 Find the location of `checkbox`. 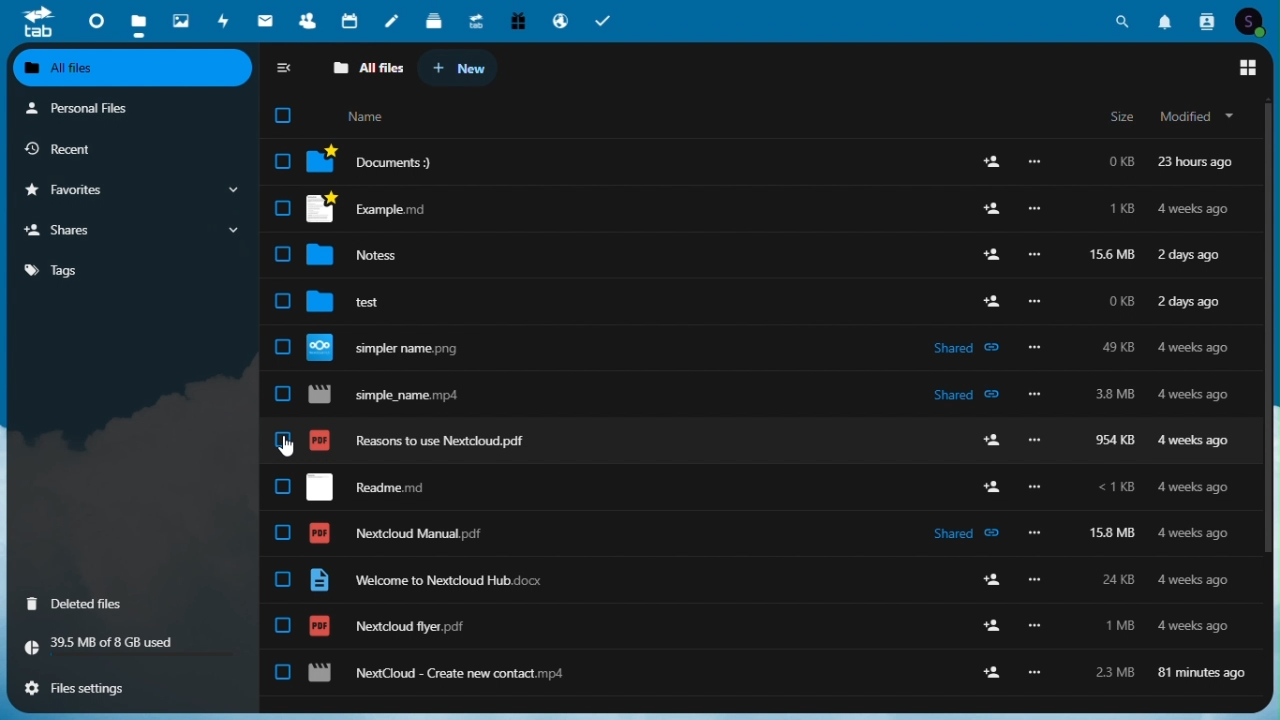

checkbox is located at coordinates (284, 535).